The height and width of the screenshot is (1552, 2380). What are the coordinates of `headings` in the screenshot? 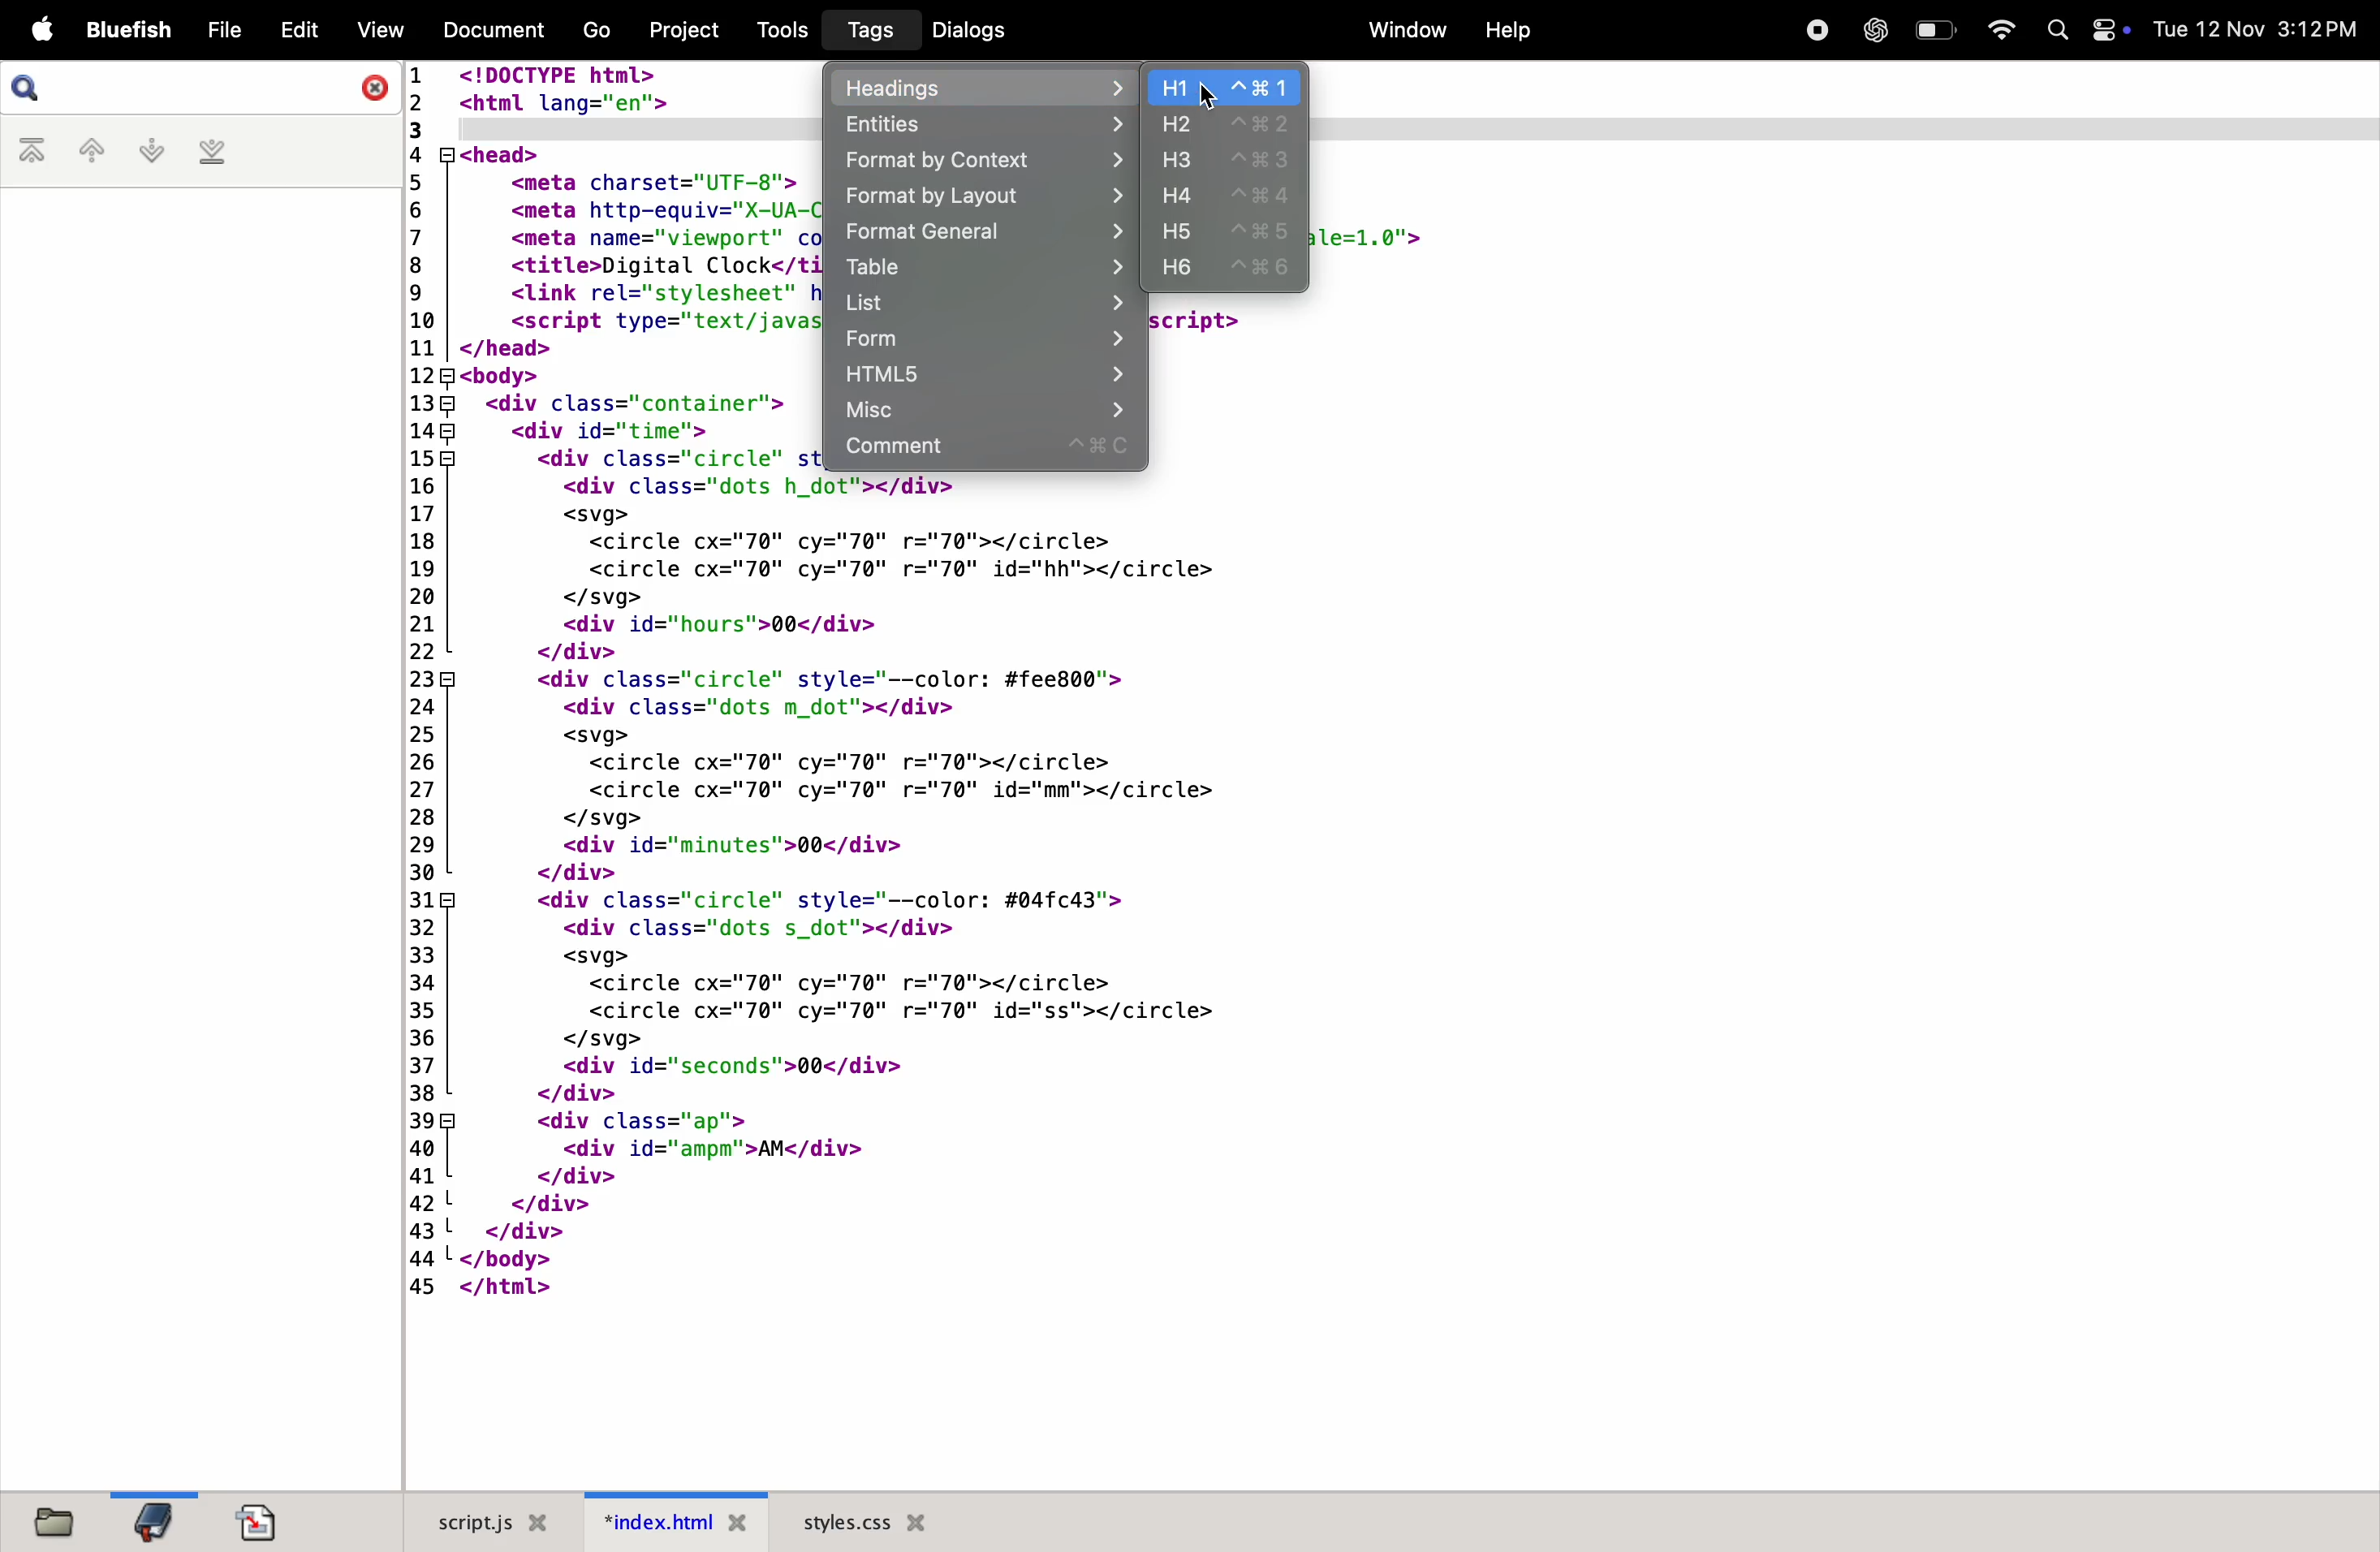 It's located at (985, 86).